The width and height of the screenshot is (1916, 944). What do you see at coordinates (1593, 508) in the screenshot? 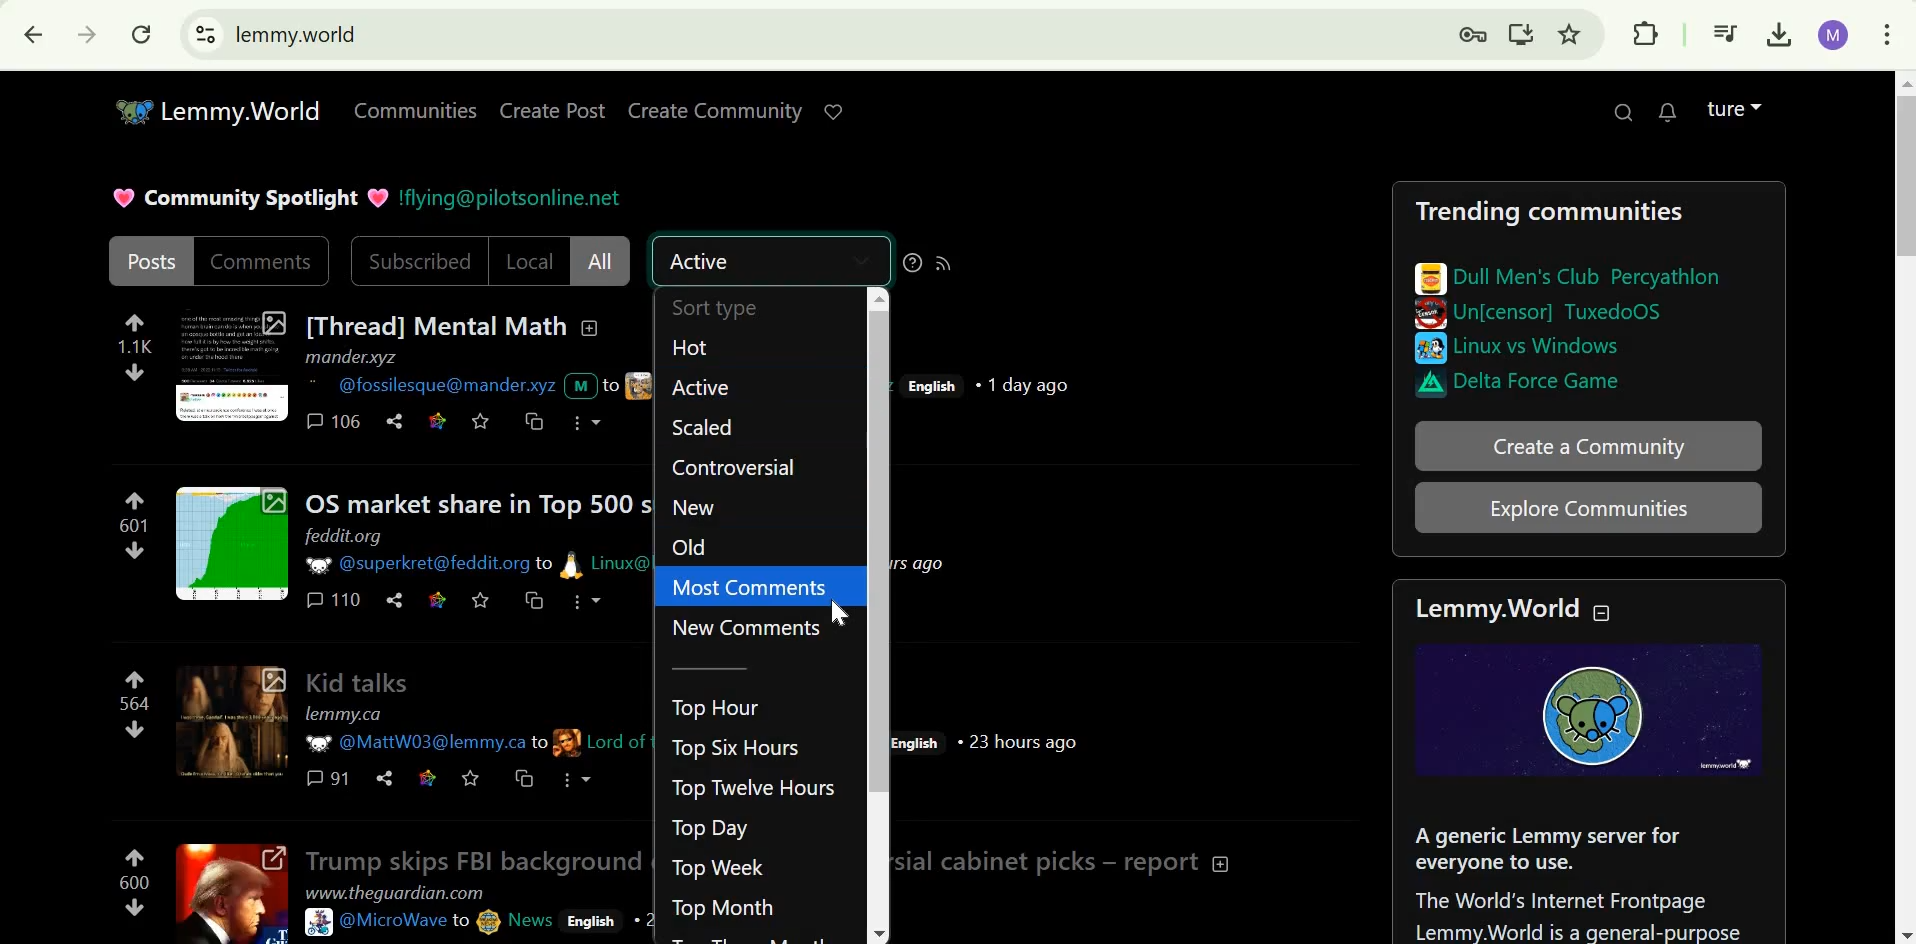
I see `Explore communities` at bounding box center [1593, 508].